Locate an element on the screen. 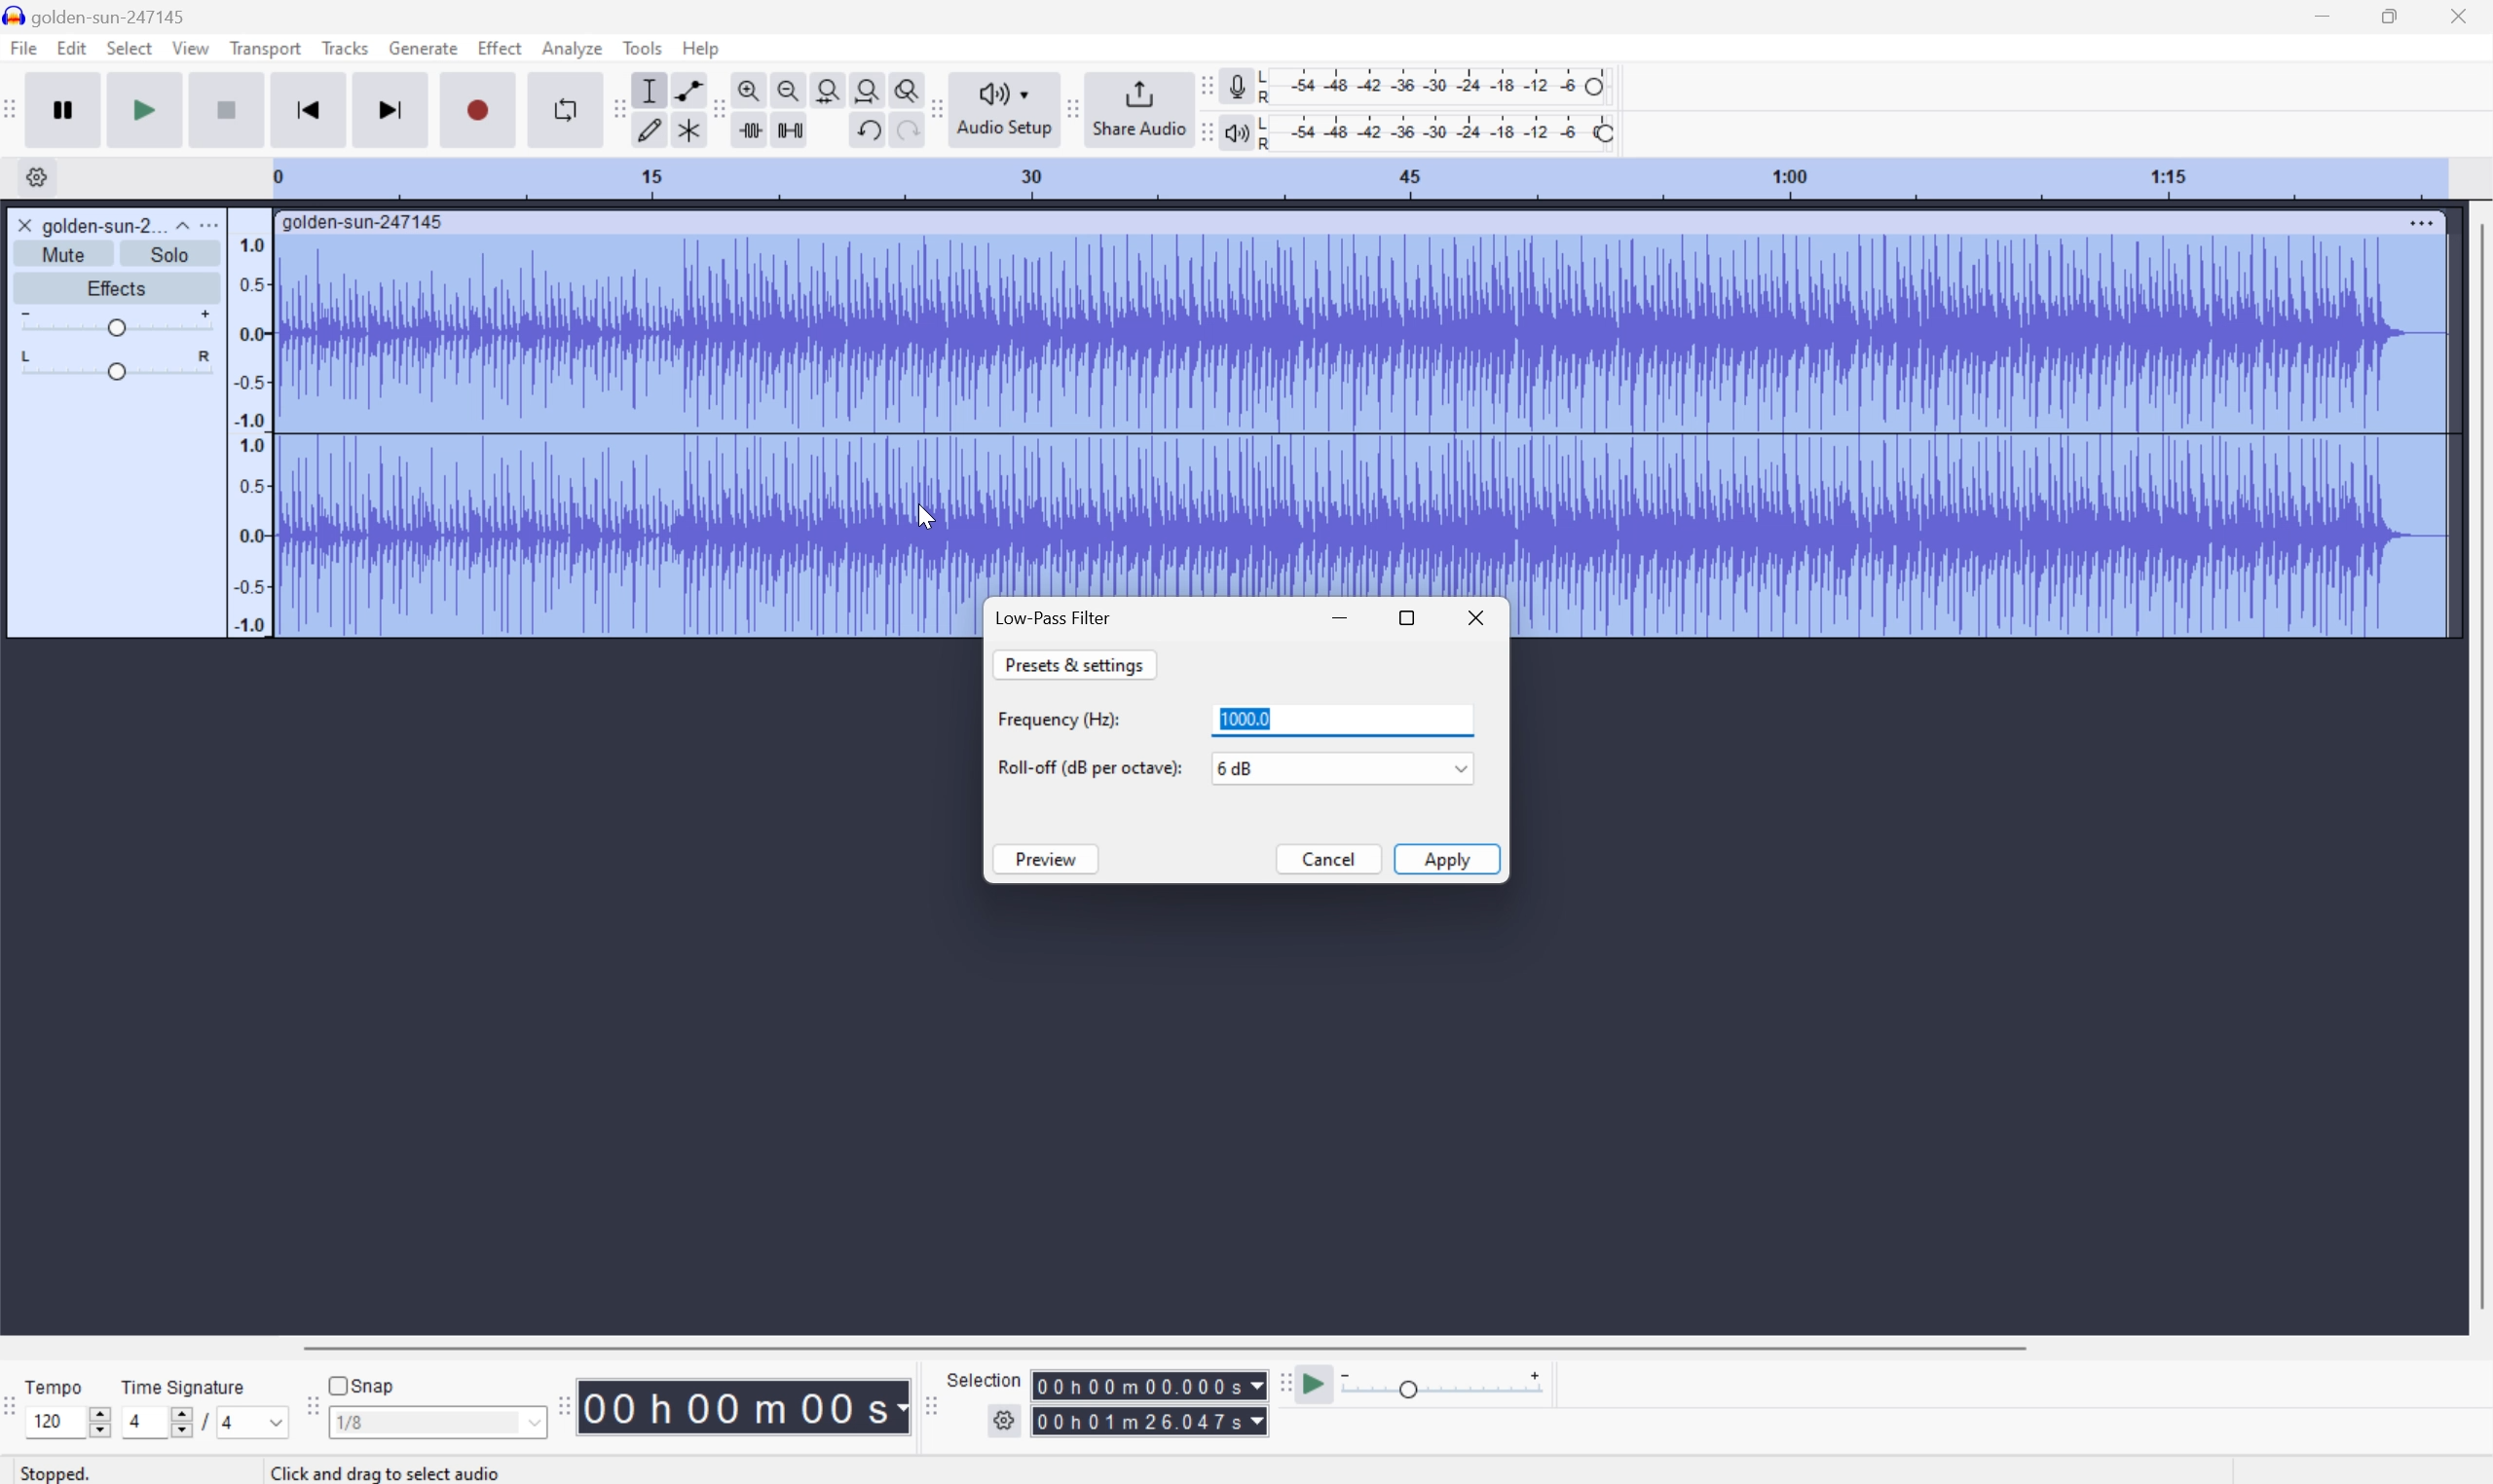 The image size is (2493, 1484). 120 slider is located at coordinates (73, 1420).